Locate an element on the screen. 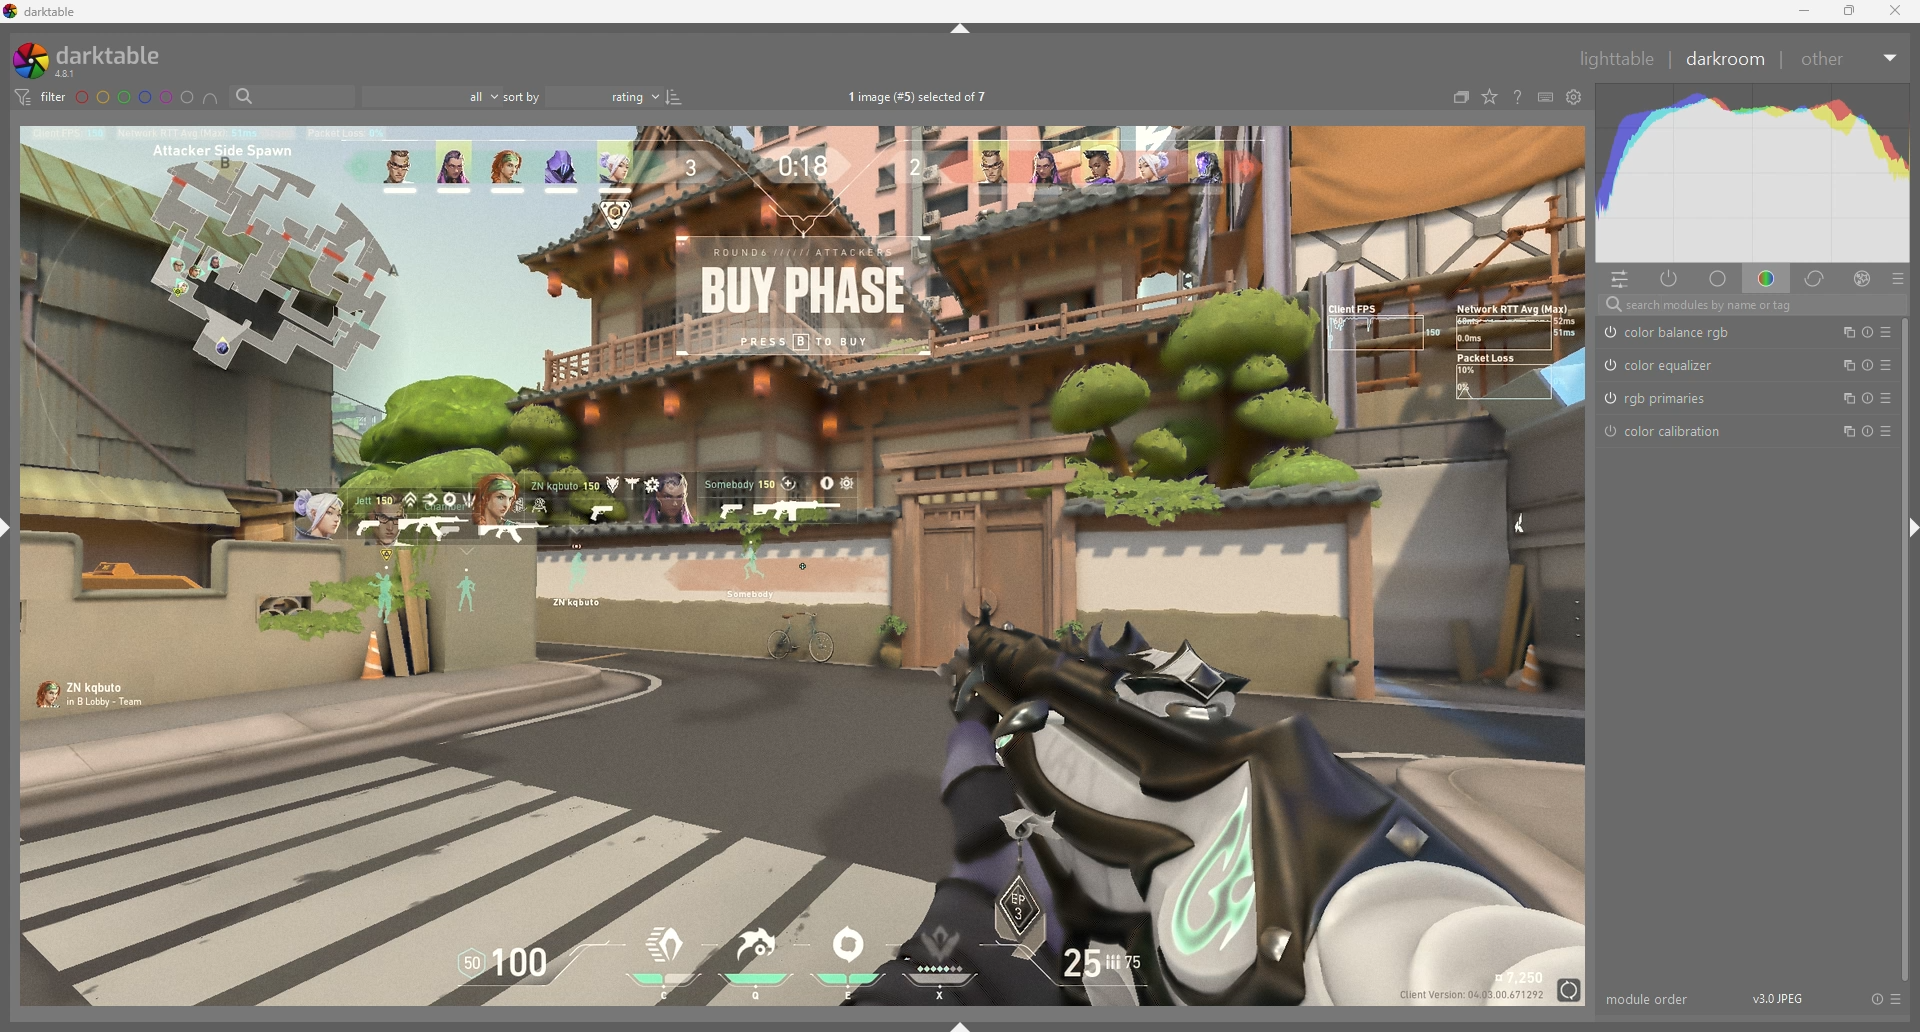  heat graph is located at coordinates (1752, 173).